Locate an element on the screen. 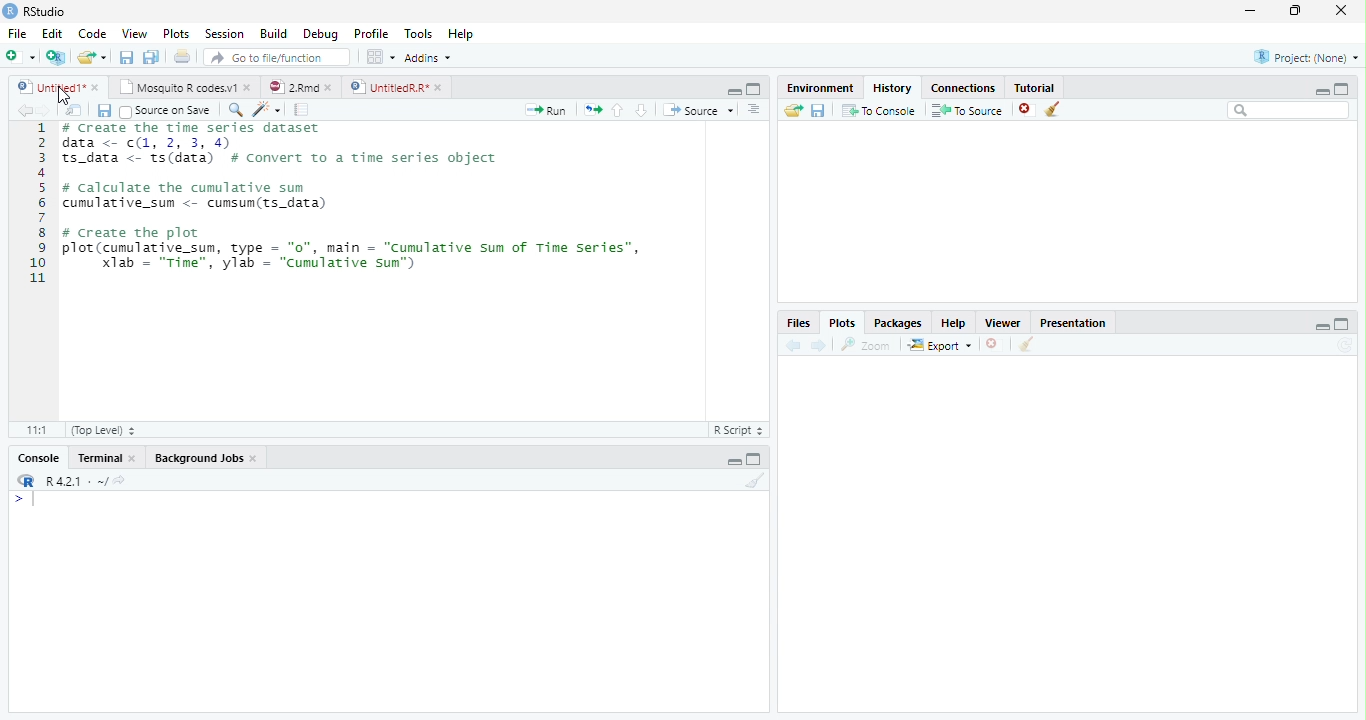  Connections is located at coordinates (961, 87).